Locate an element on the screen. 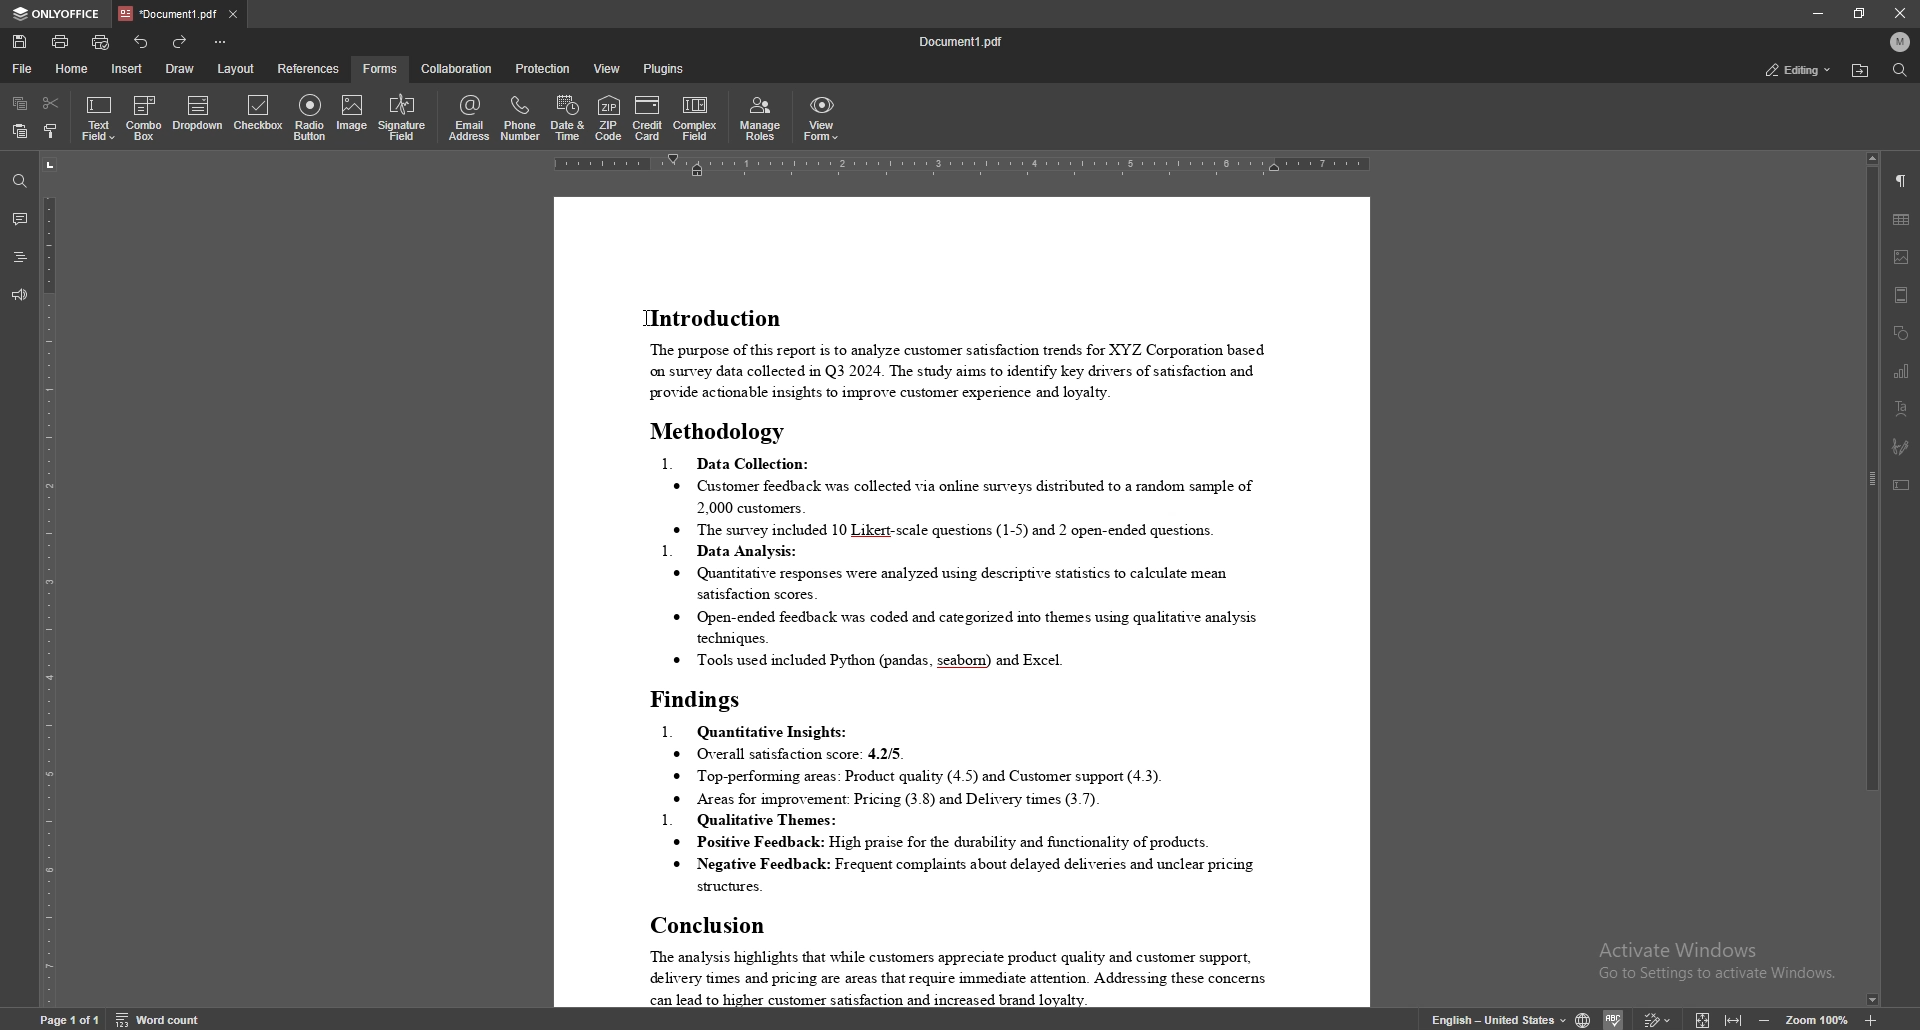 This screenshot has width=1920, height=1030. signature field is located at coordinates (1901, 447).